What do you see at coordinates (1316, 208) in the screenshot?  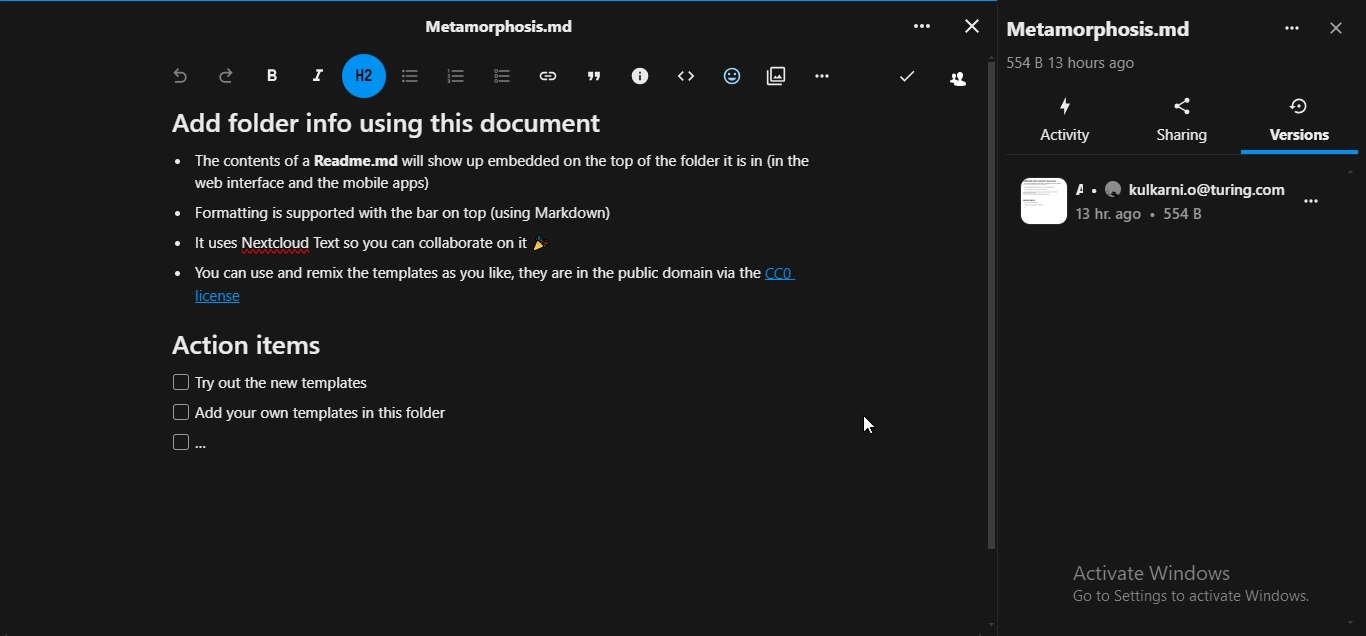 I see `more options` at bounding box center [1316, 208].